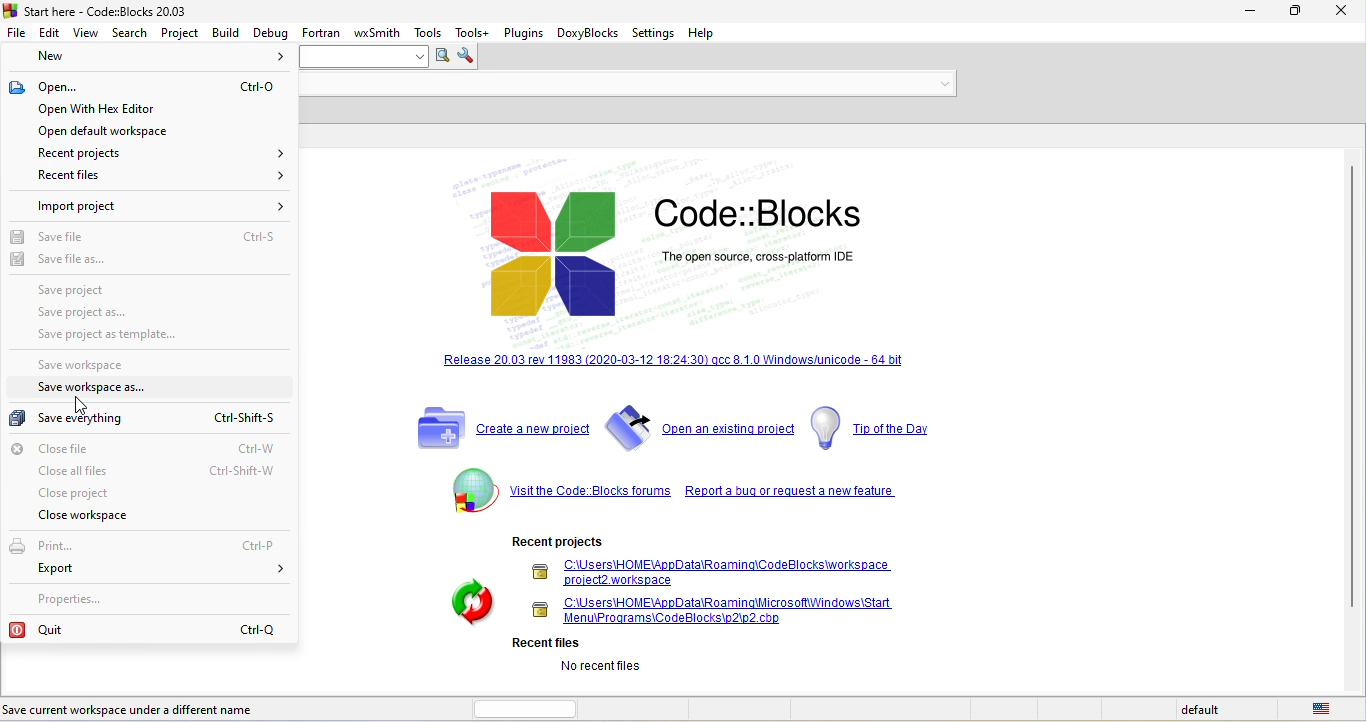  Describe the element at coordinates (1250, 12) in the screenshot. I see `minimize` at that location.